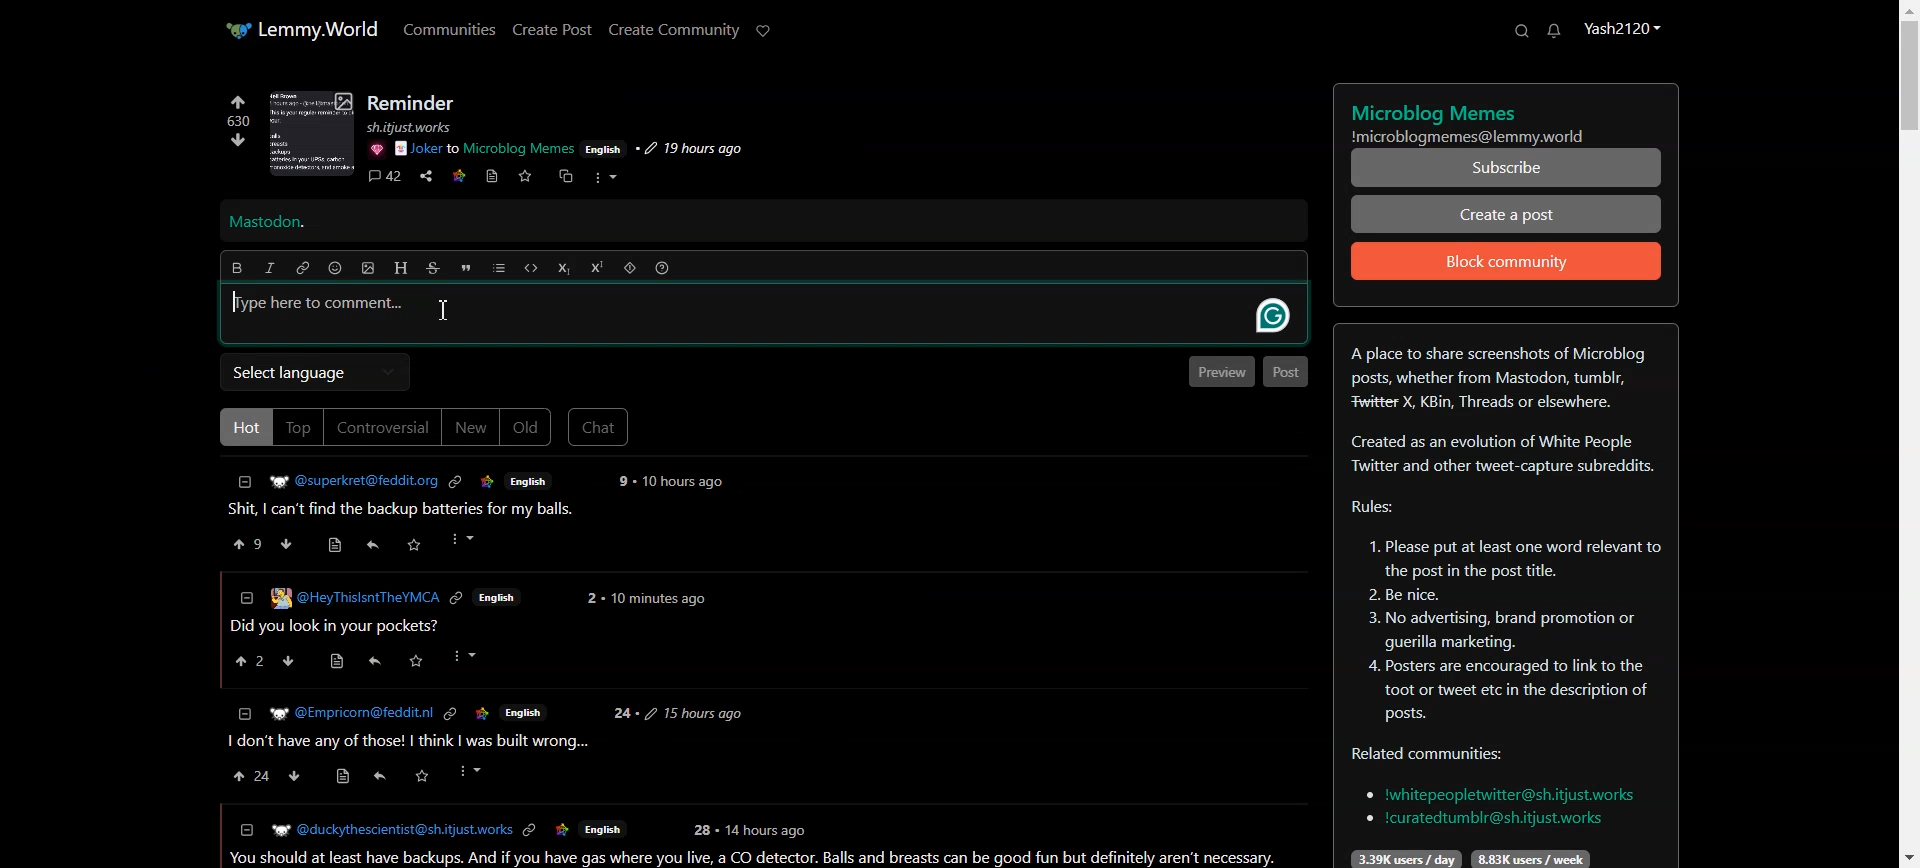 Image resolution: width=1920 pixels, height=868 pixels. What do you see at coordinates (630, 268) in the screenshot?
I see `Spoiler` at bounding box center [630, 268].